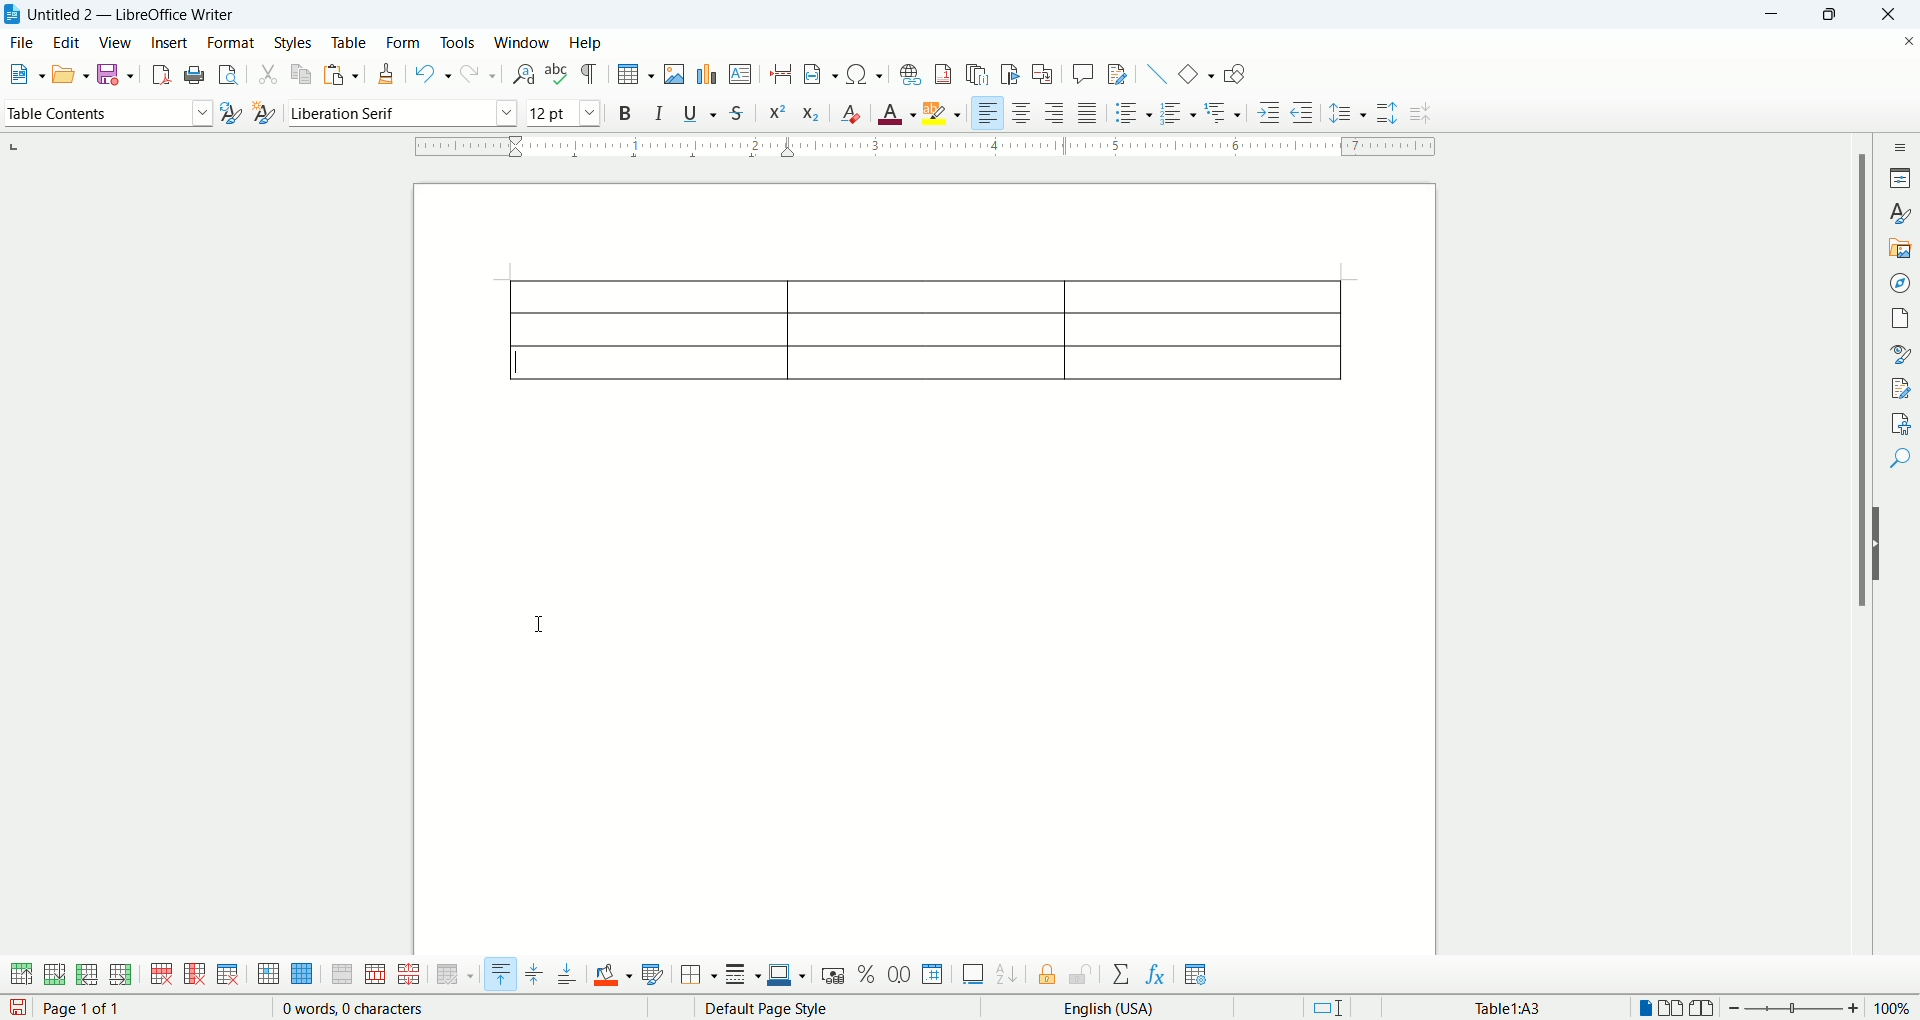 Image resolution: width=1920 pixels, height=1020 pixels. What do you see at coordinates (302, 974) in the screenshot?
I see `select table` at bounding box center [302, 974].